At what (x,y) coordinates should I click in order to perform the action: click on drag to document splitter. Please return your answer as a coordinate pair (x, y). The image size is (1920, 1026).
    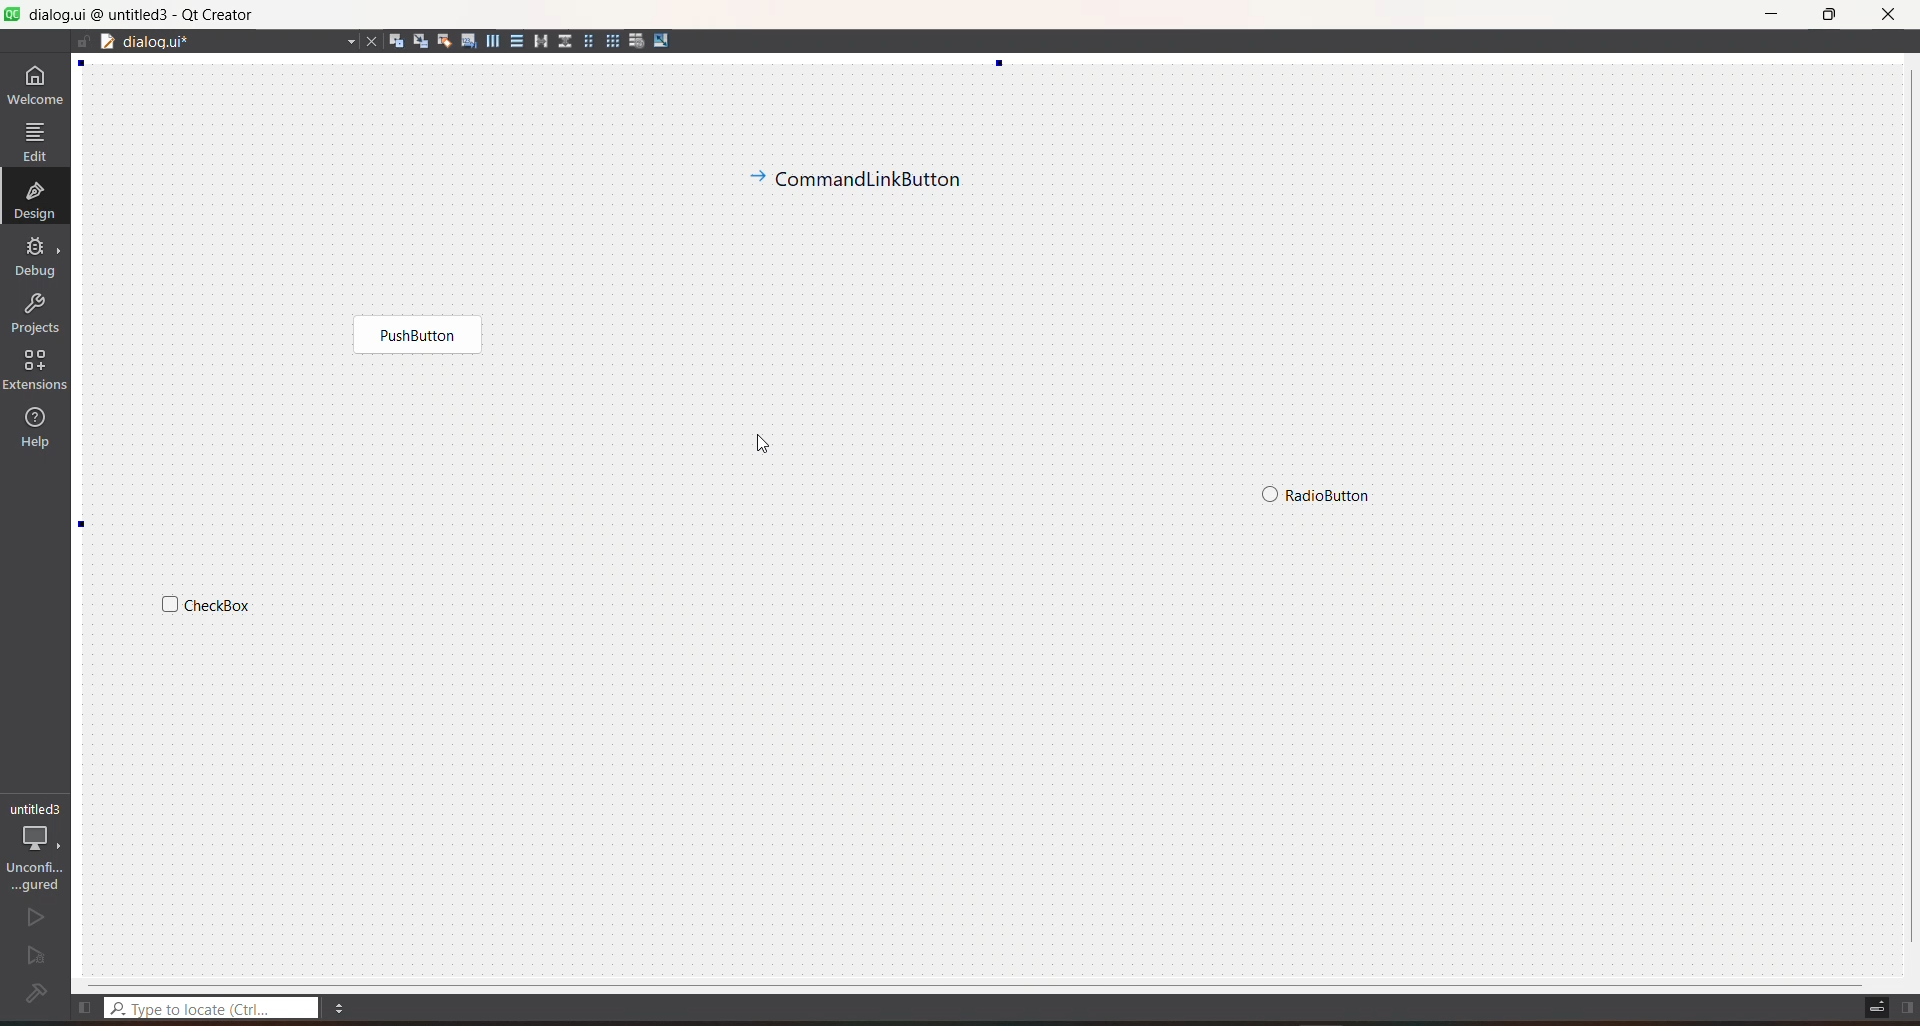
    Looking at the image, I should click on (107, 43).